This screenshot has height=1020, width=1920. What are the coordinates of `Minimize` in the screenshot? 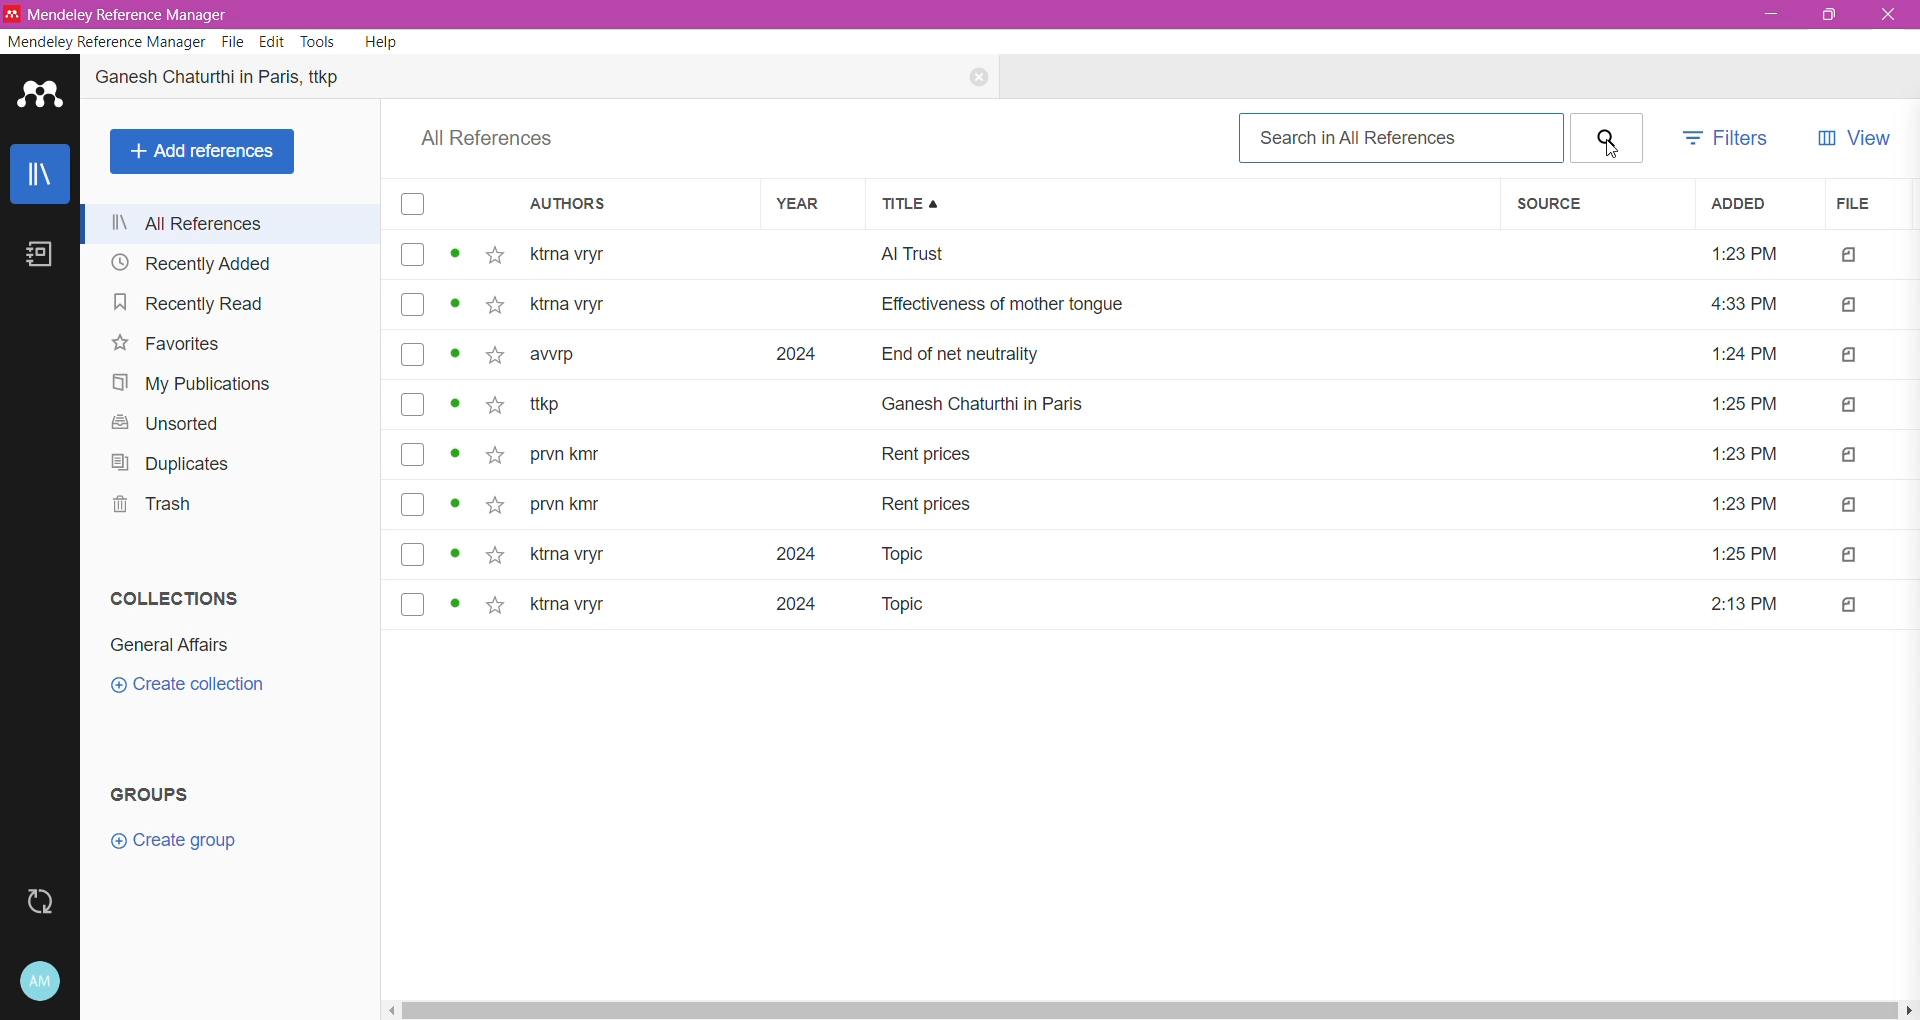 It's located at (1766, 17).